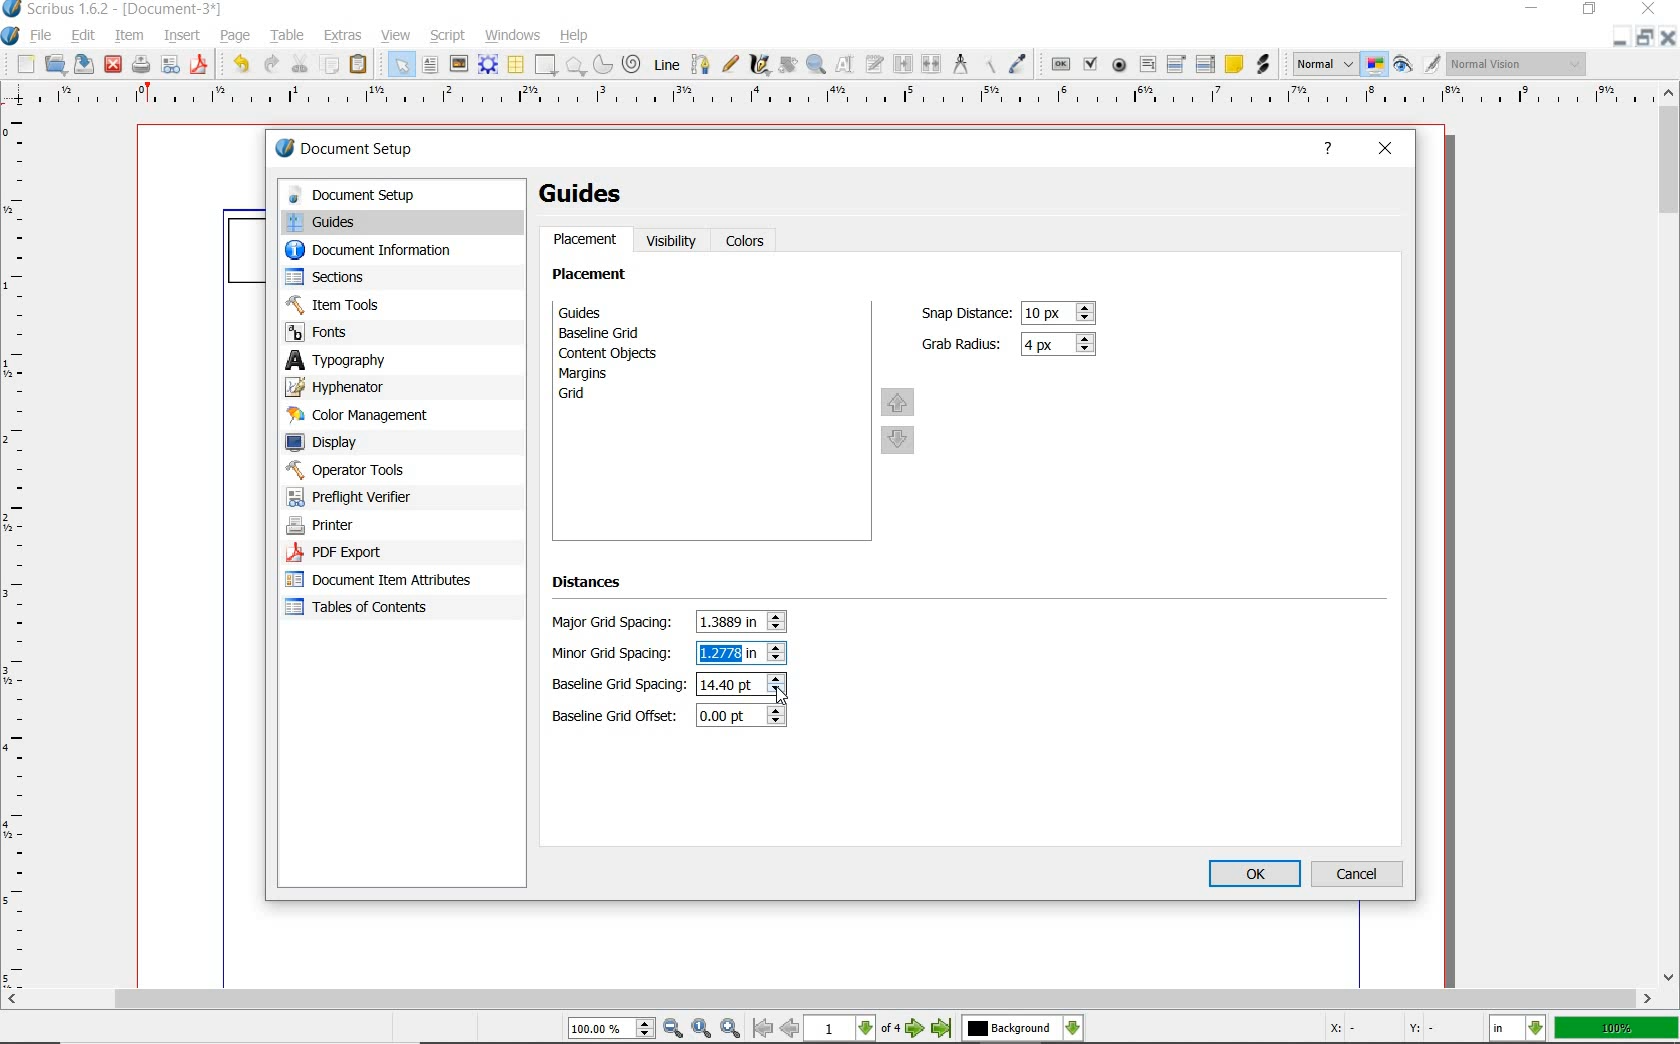 The width and height of the screenshot is (1680, 1044). I want to click on document setup, so click(367, 151).